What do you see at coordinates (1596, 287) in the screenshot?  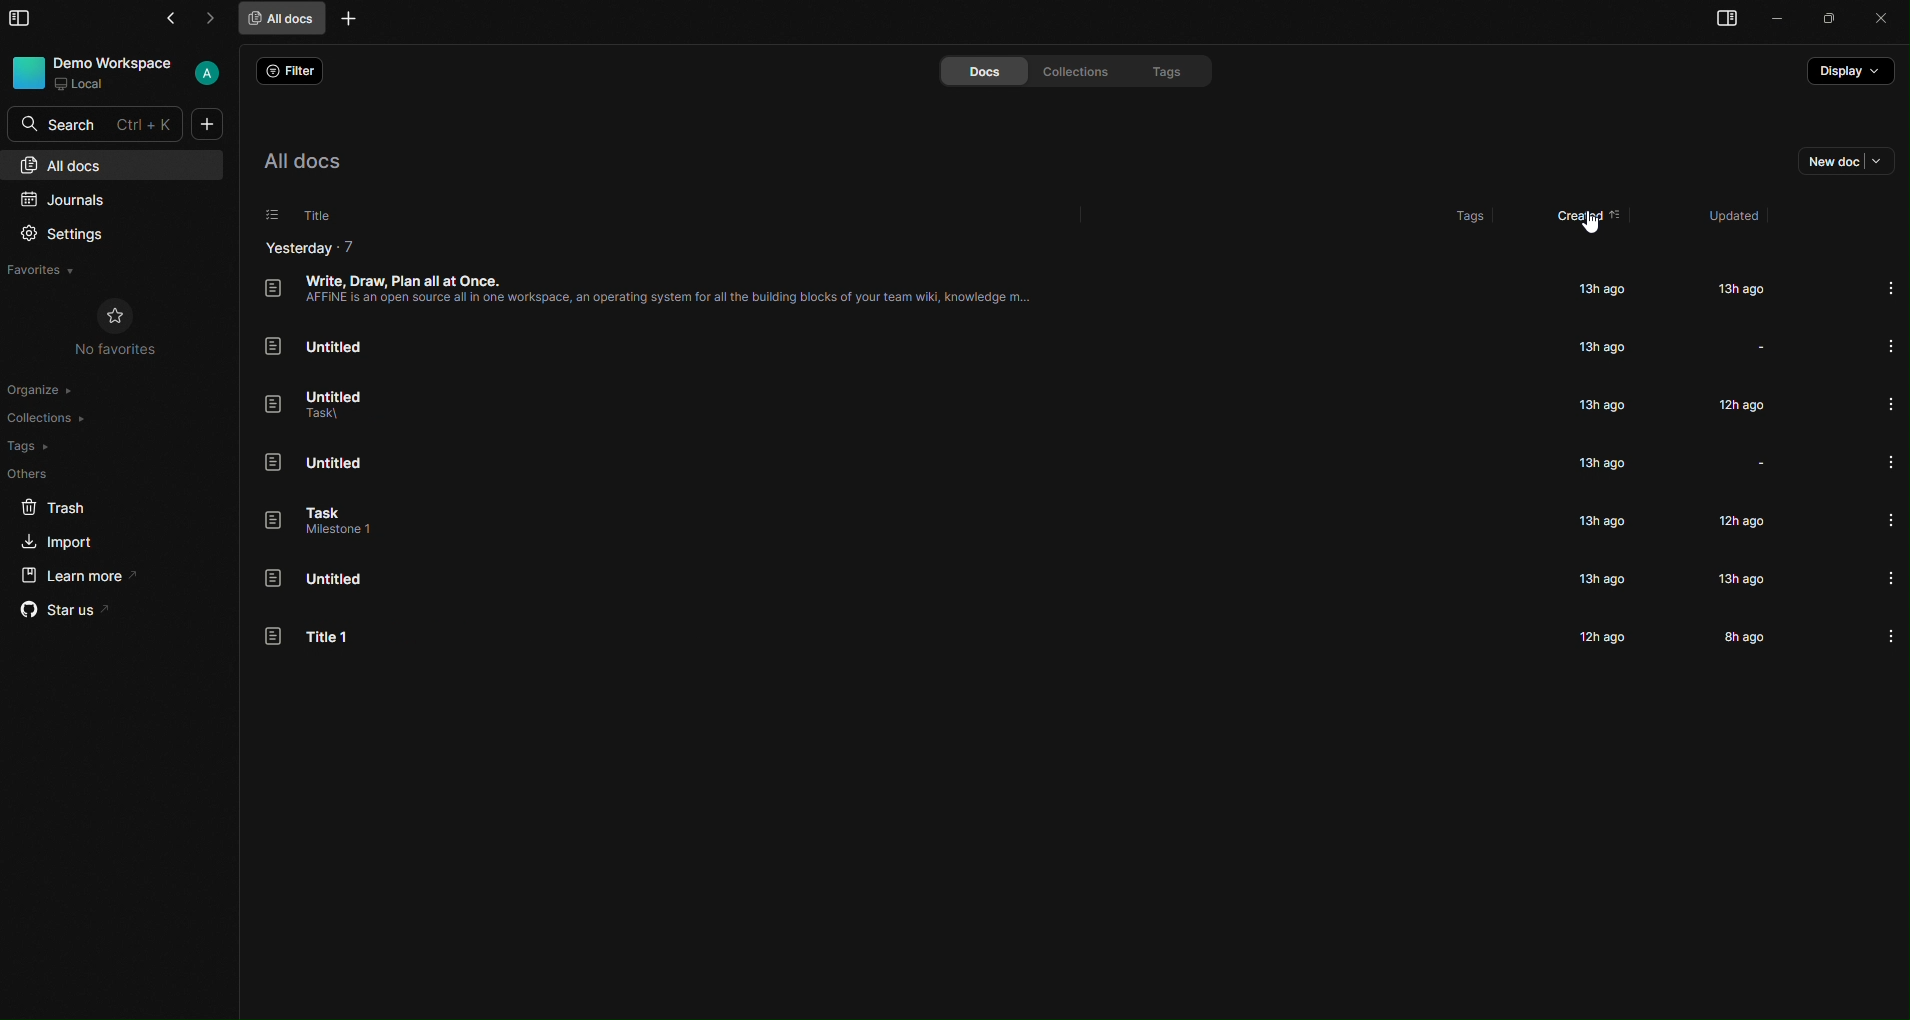 I see `13h ago` at bounding box center [1596, 287].